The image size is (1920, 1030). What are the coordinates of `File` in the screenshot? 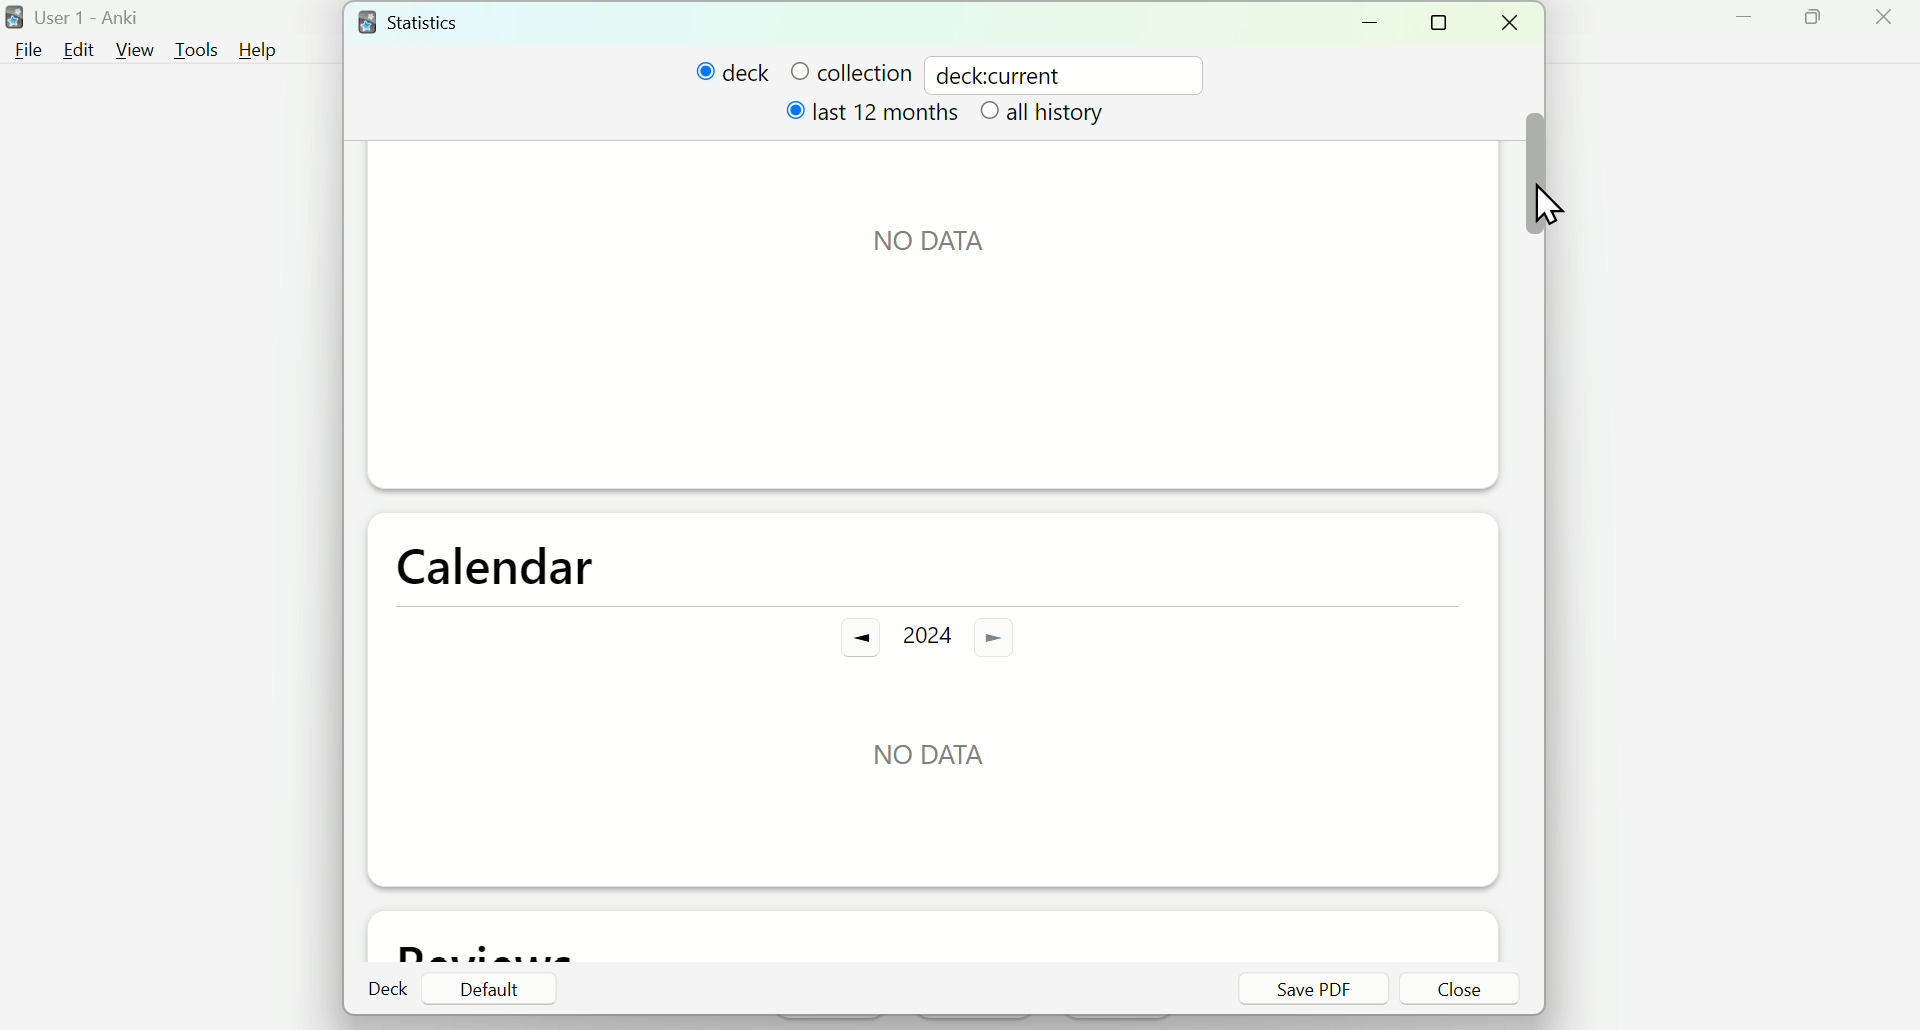 It's located at (30, 49).